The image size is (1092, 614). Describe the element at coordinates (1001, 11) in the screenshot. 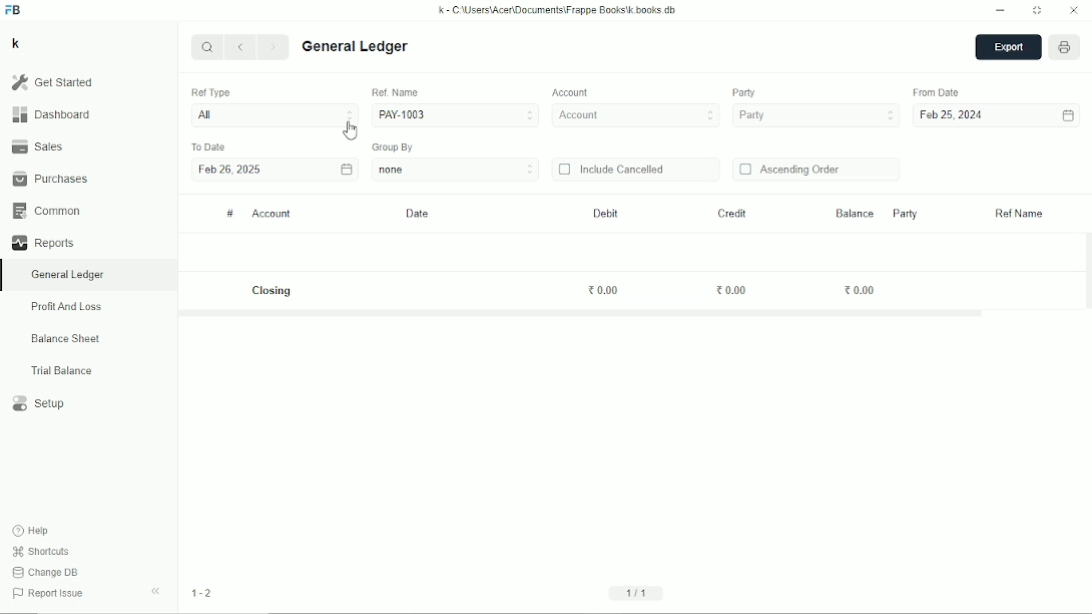

I see `Minimize` at that location.